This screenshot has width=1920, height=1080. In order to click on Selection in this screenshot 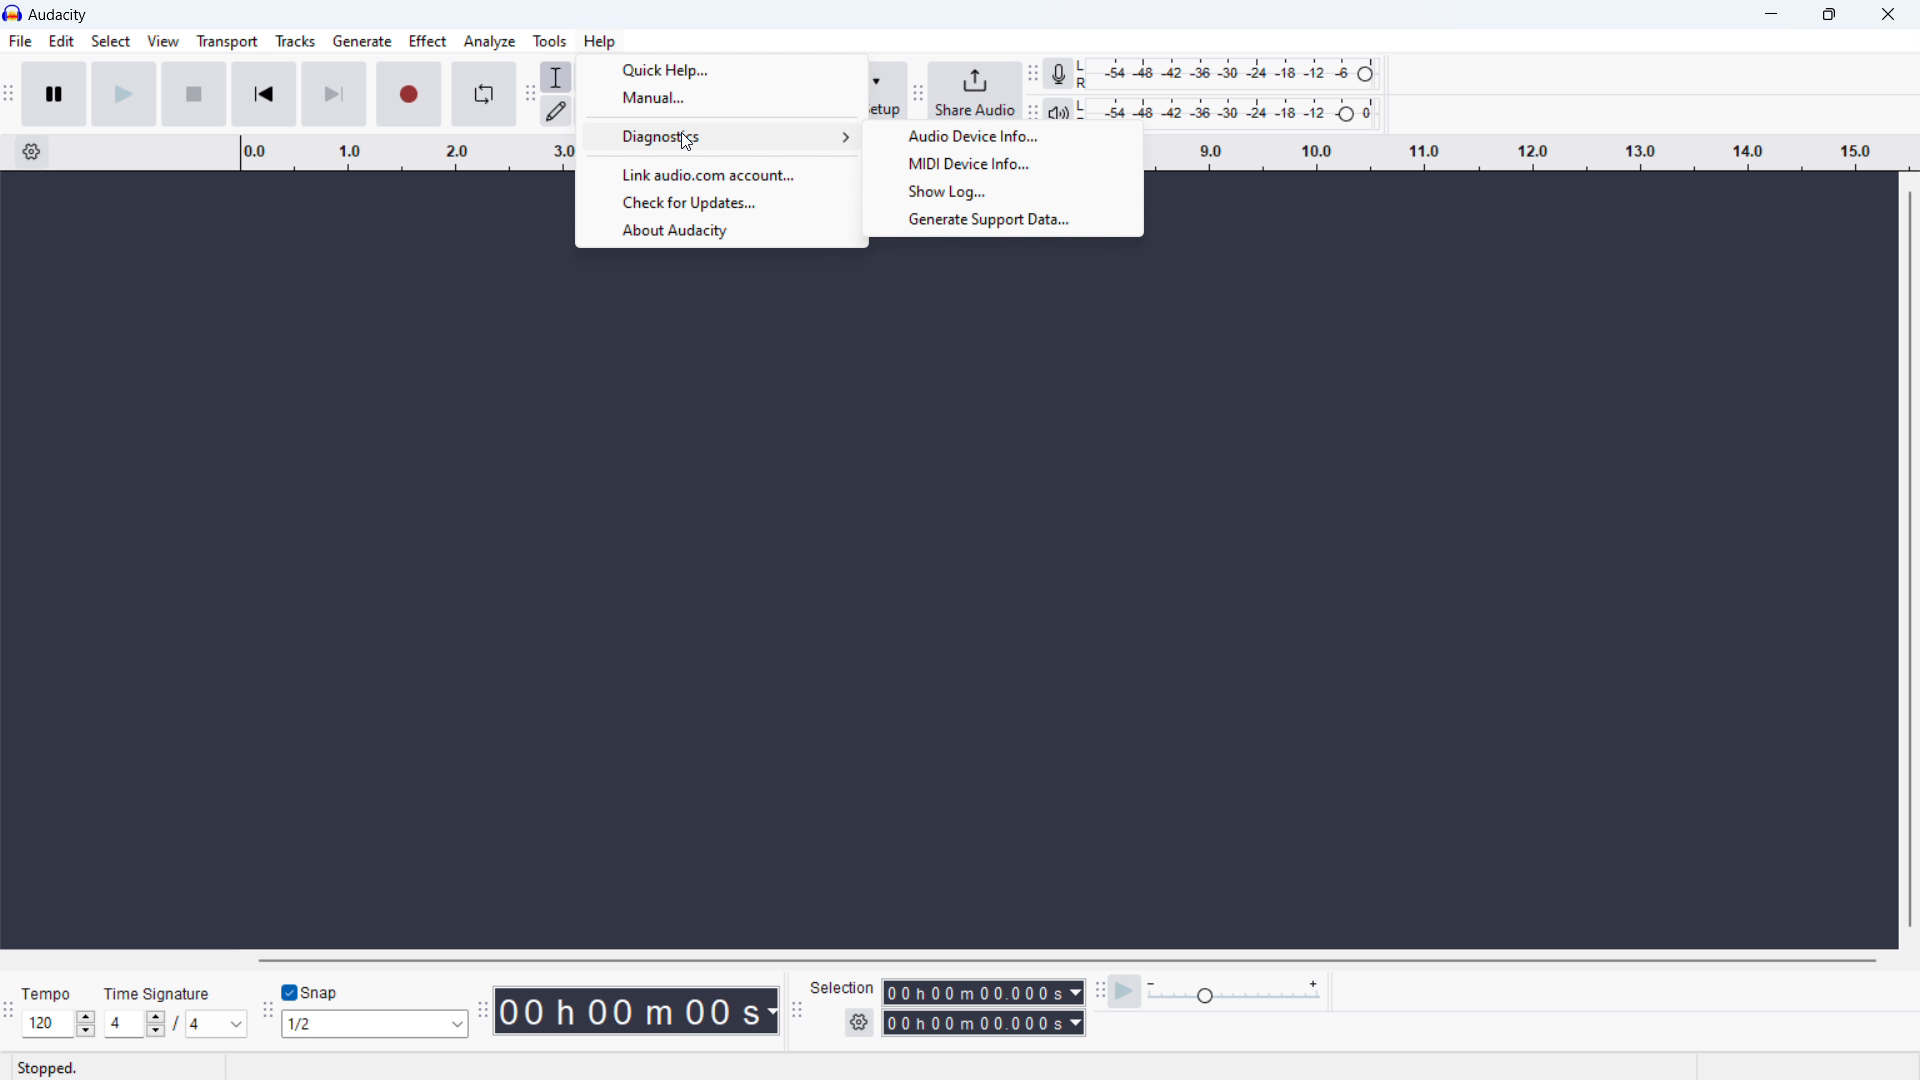, I will do `click(844, 988)`.